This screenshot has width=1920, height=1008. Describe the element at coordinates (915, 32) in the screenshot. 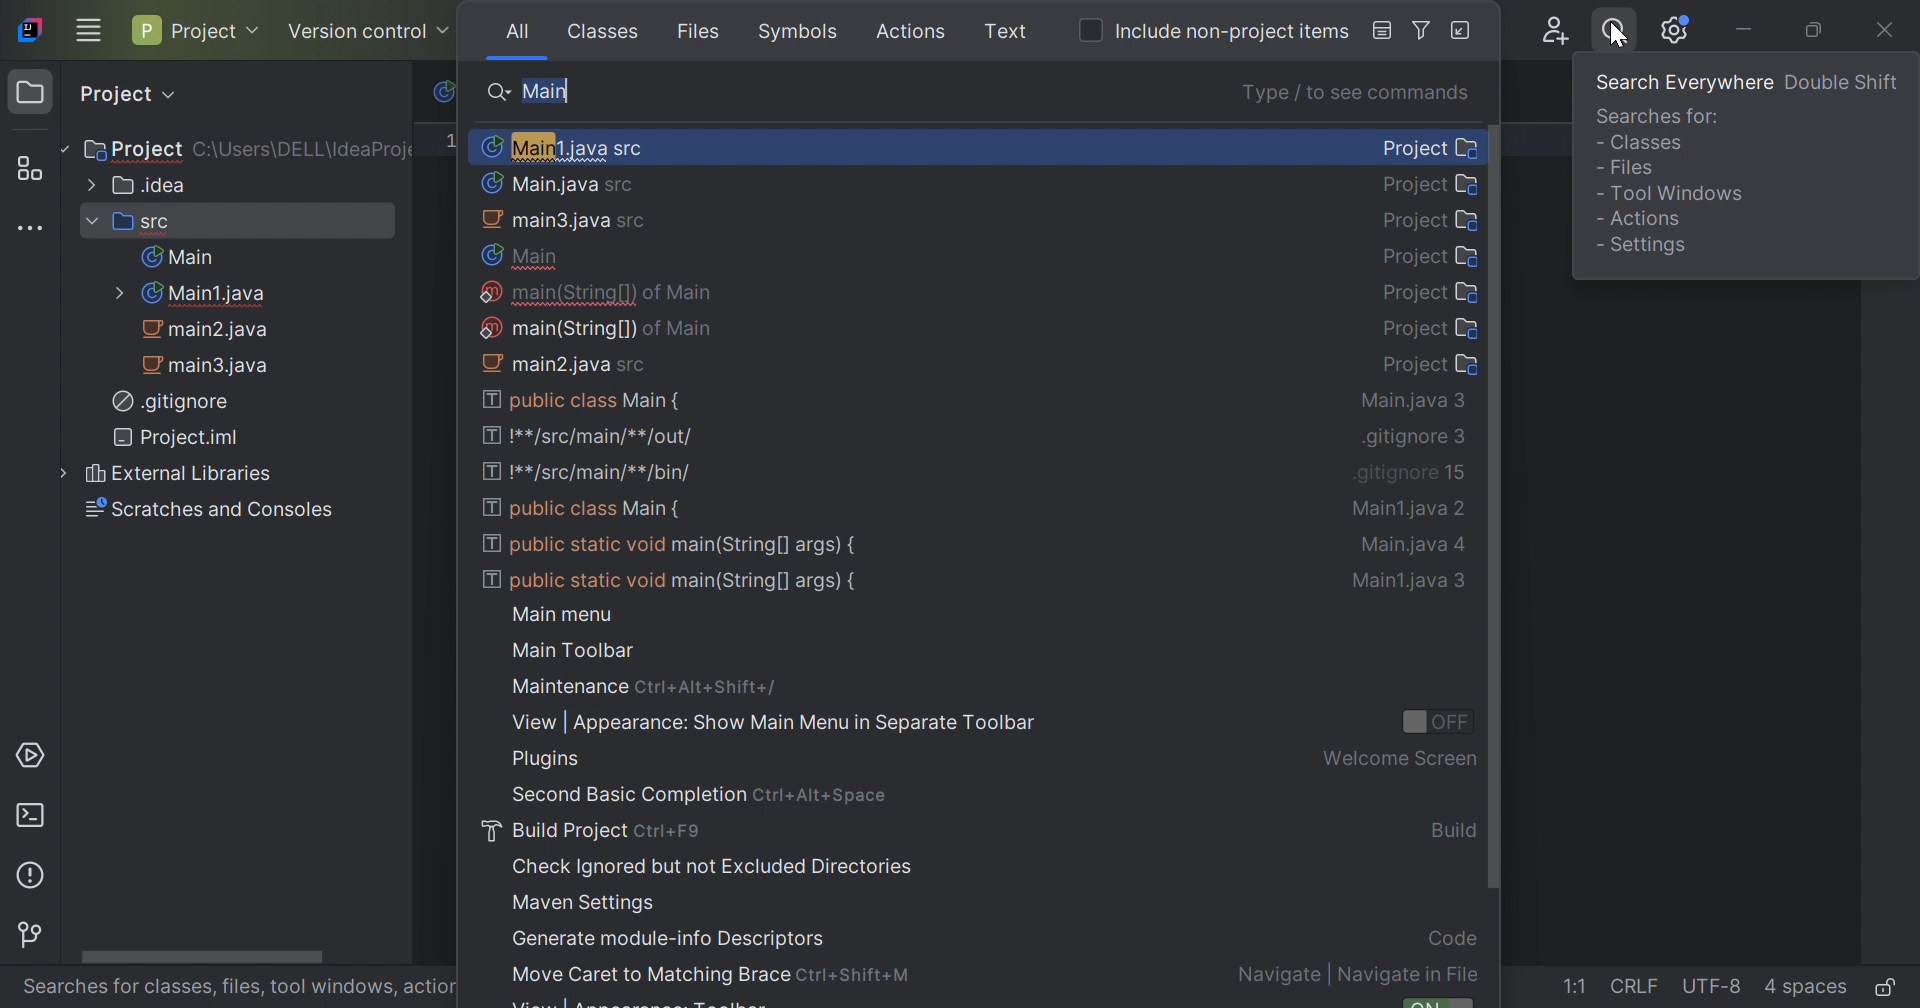

I see `Actions` at that location.